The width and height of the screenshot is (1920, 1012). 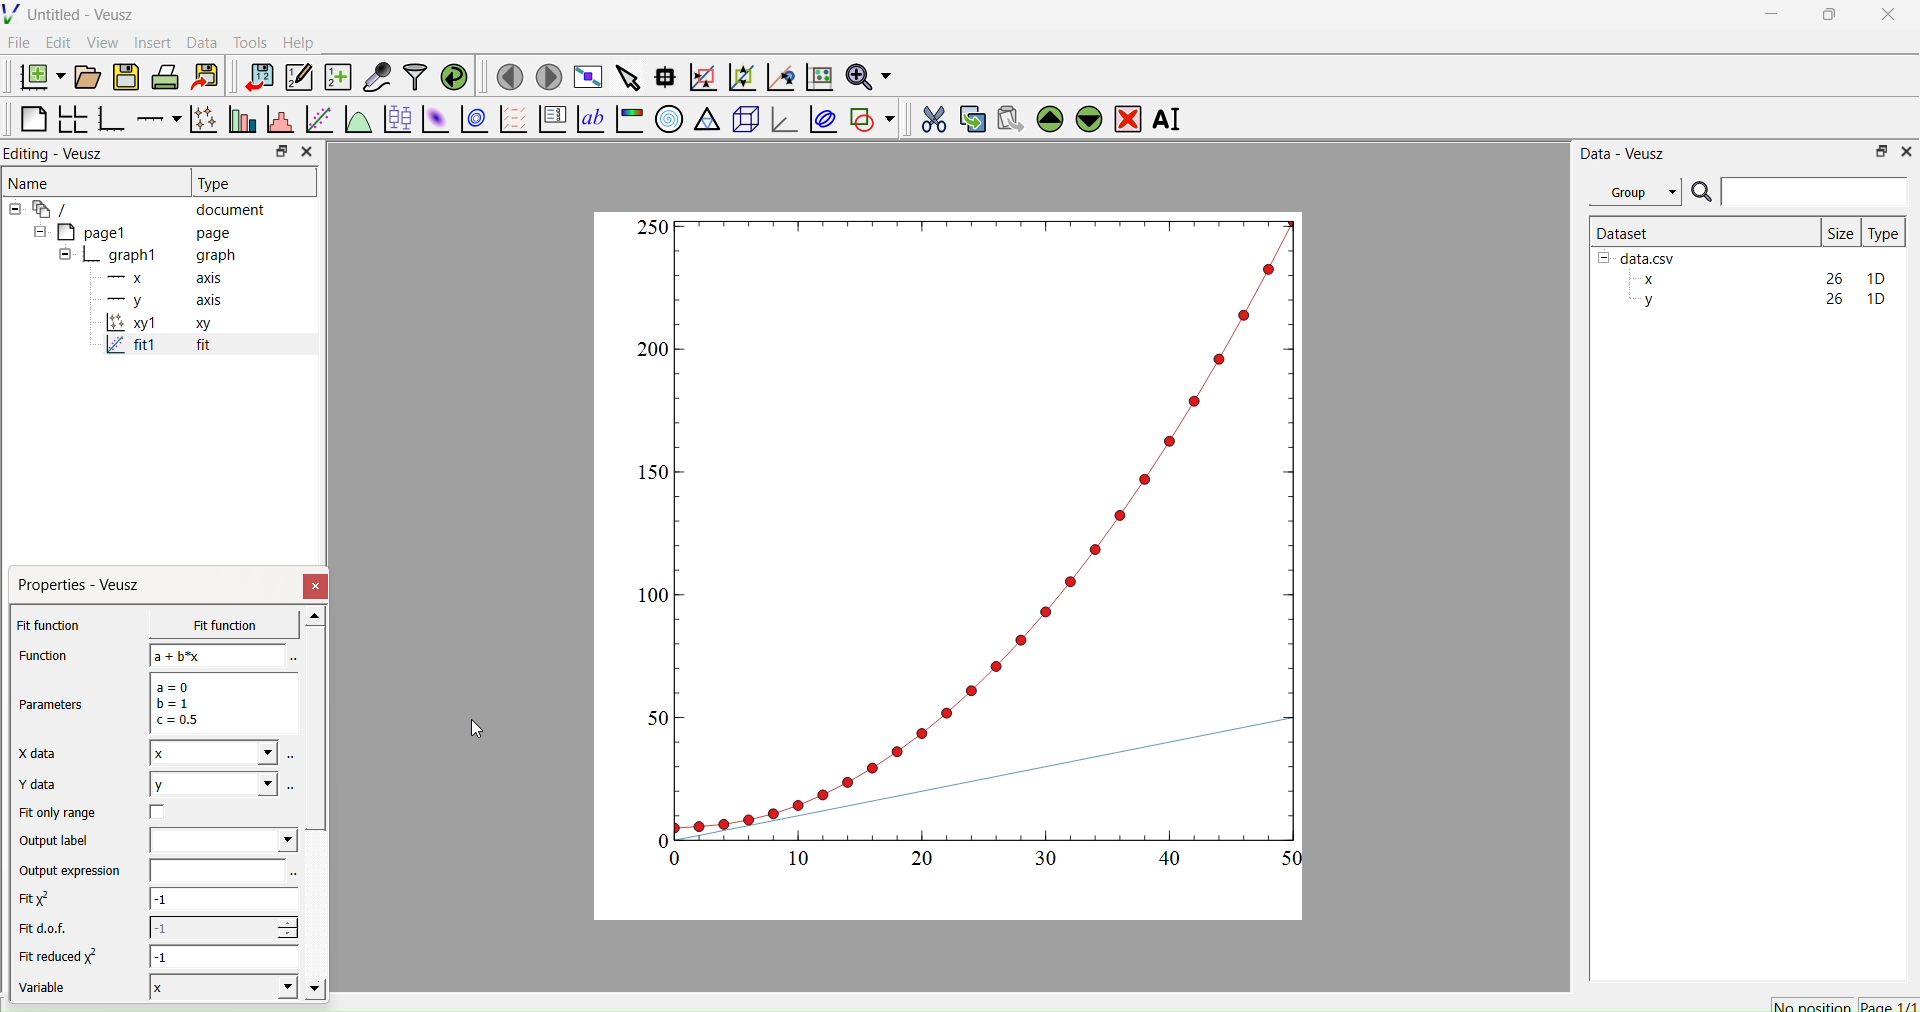 What do you see at coordinates (1759, 299) in the screenshot?
I see `y 26 1D` at bounding box center [1759, 299].